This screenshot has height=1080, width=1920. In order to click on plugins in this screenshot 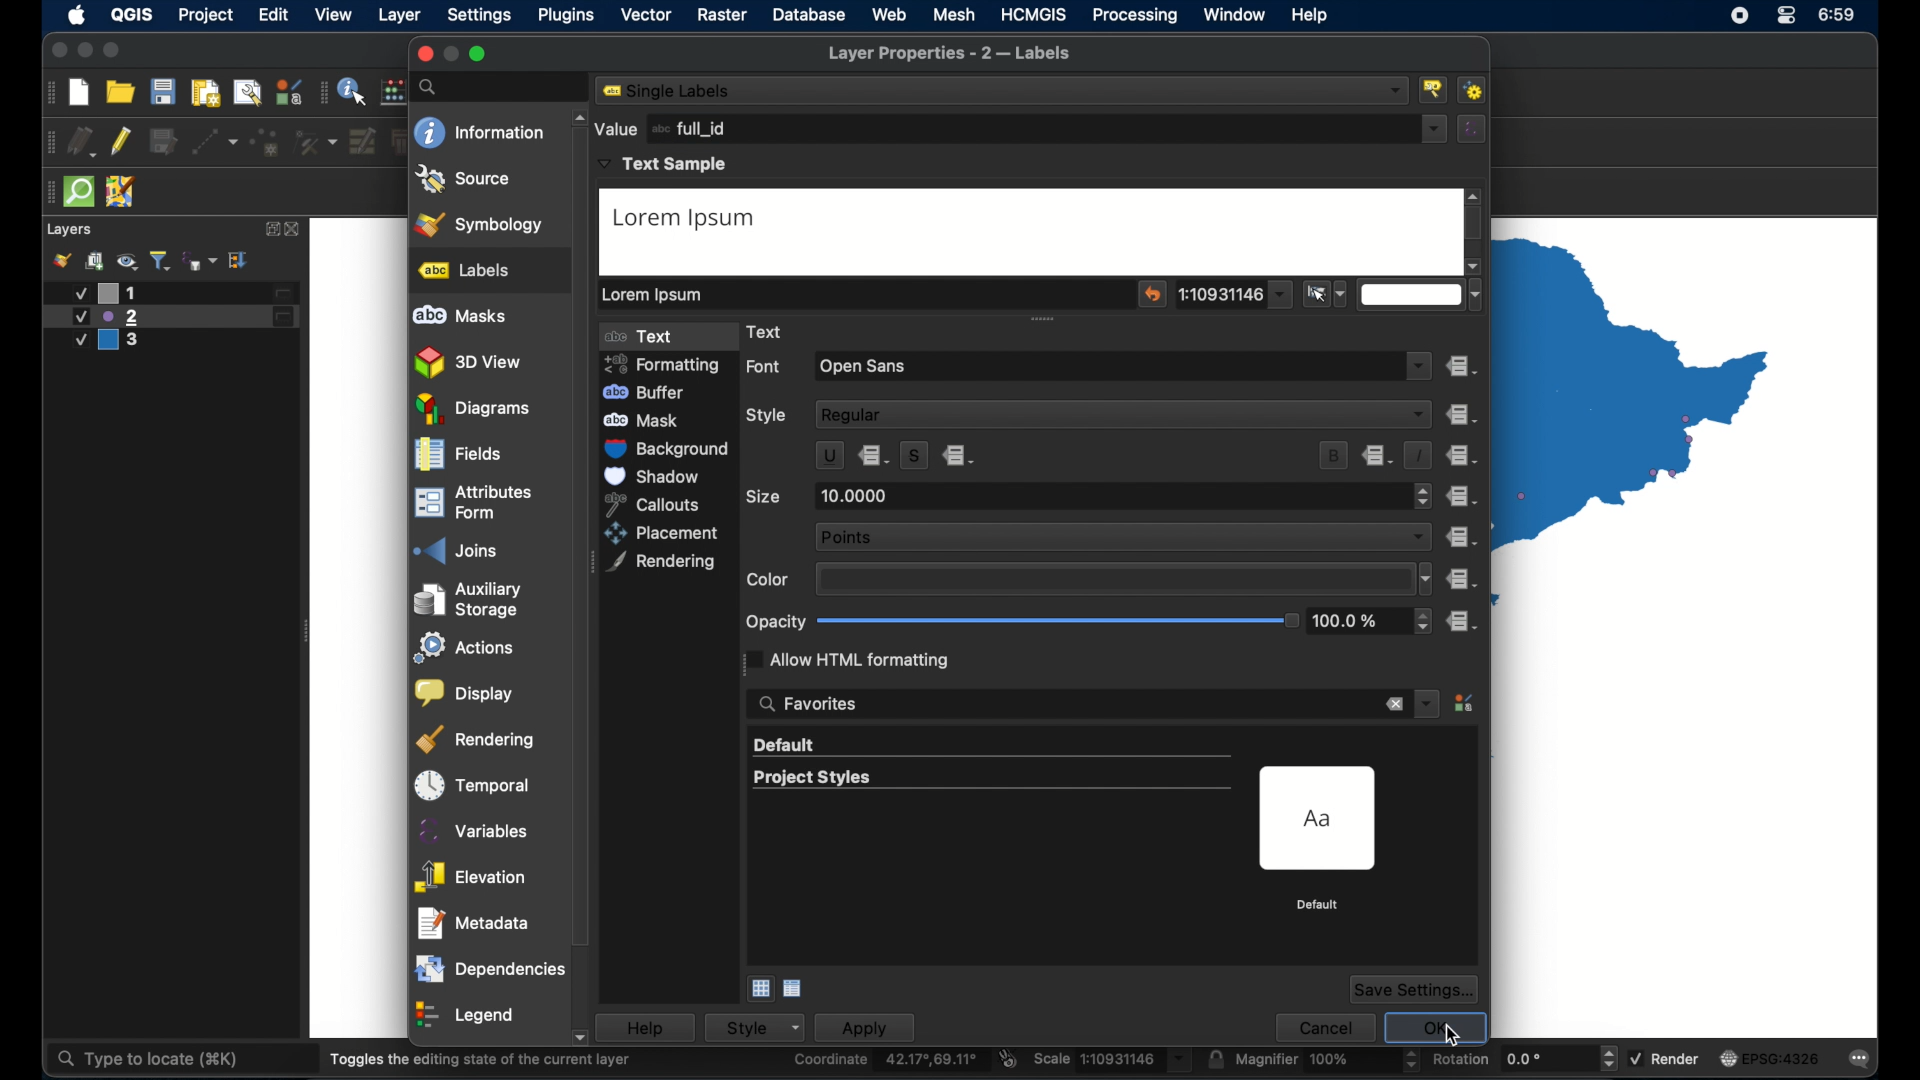, I will do `click(567, 15)`.